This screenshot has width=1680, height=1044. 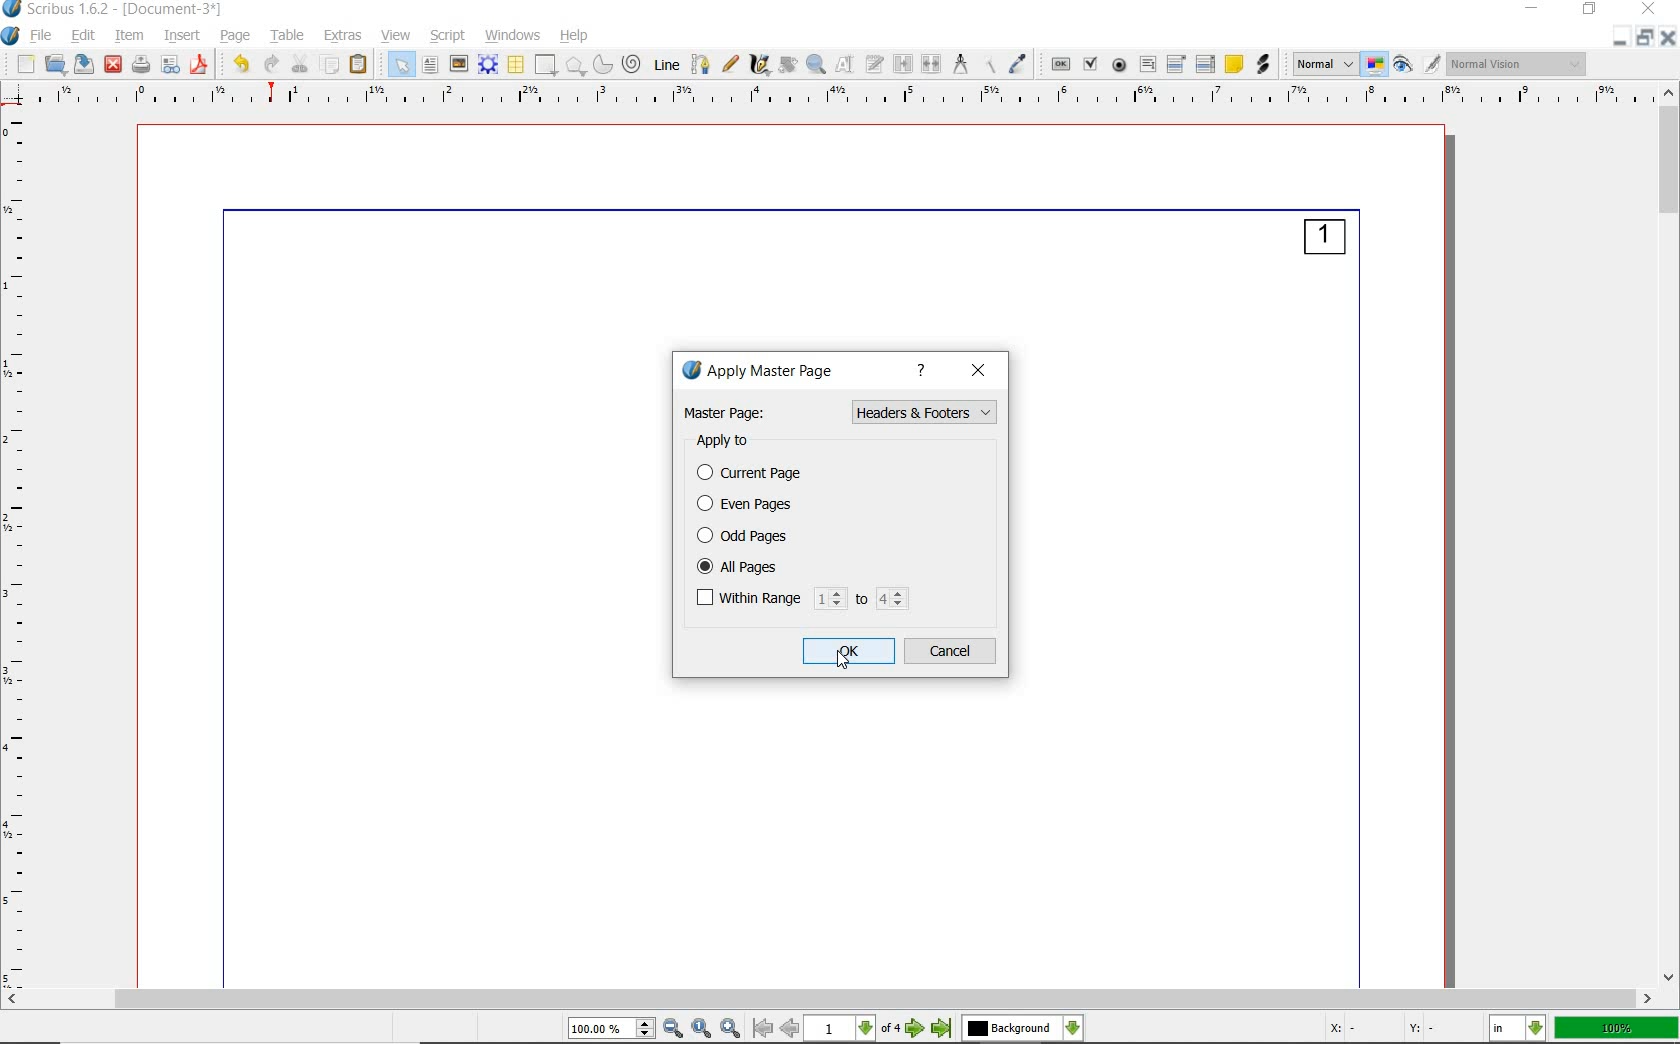 What do you see at coordinates (932, 64) in the screenshot?
I see `unlink text frames` at bounding box center [932, 64].